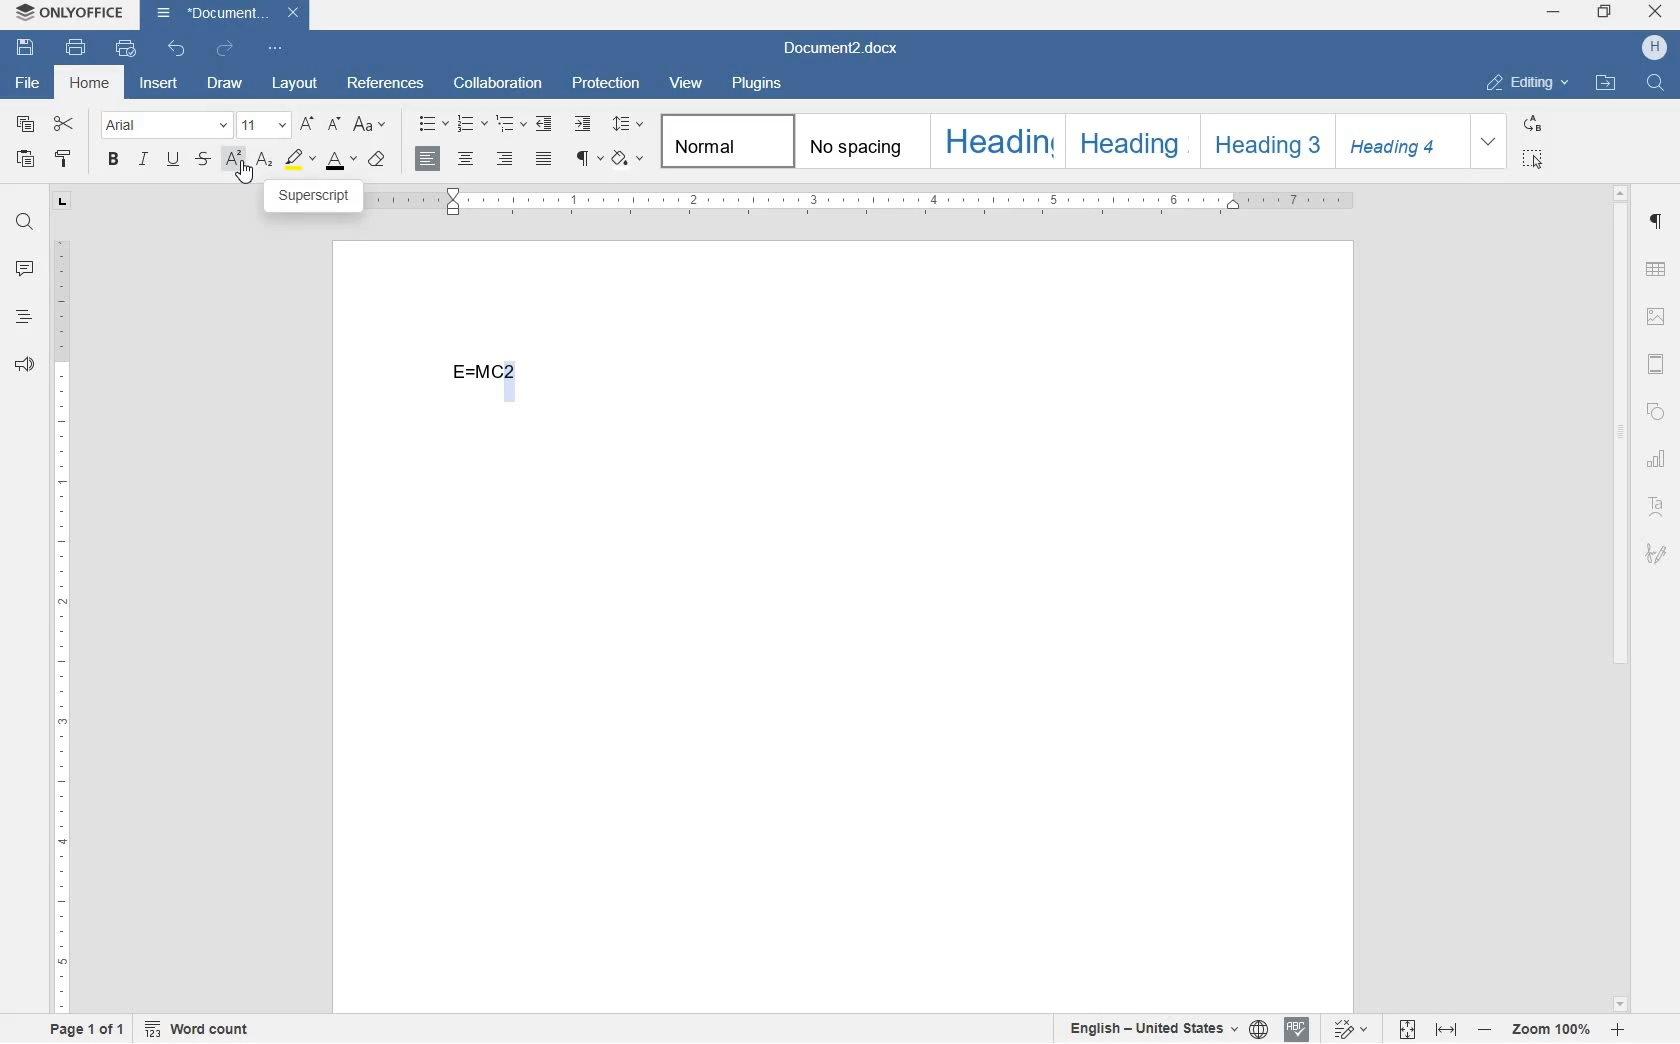 The image size is (1680, 1044). What do you see at coordinates (995, 140) in the screenshot?
I see `Heading 1` at bounding box center [995, 140].